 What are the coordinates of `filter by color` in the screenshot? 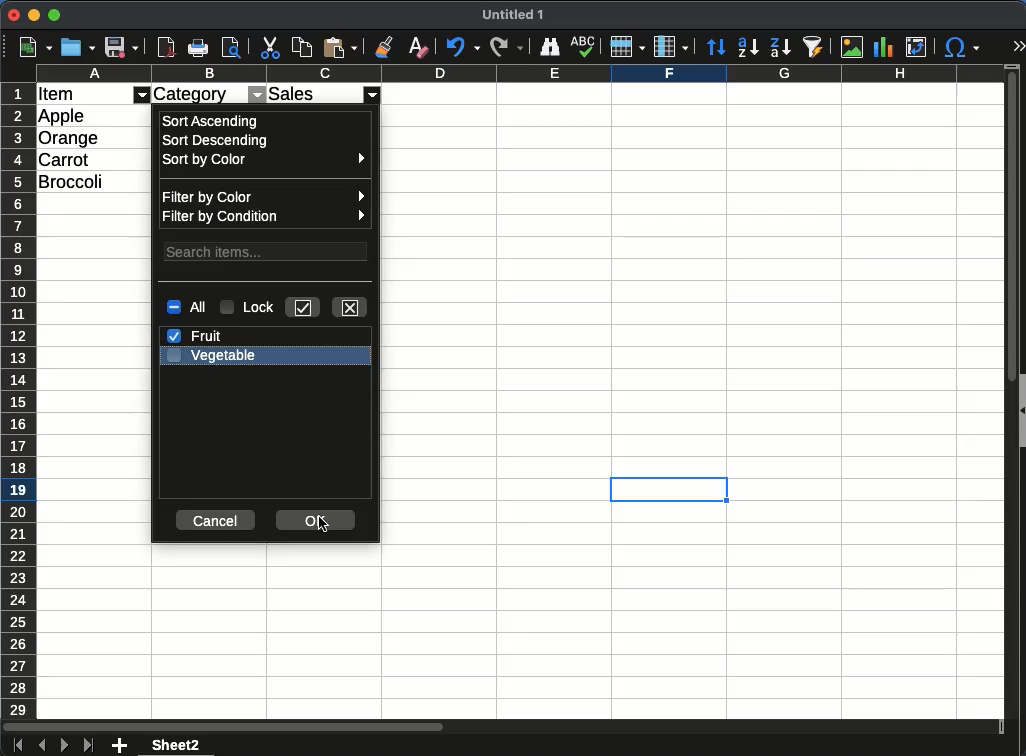 It's located at (269, 196).